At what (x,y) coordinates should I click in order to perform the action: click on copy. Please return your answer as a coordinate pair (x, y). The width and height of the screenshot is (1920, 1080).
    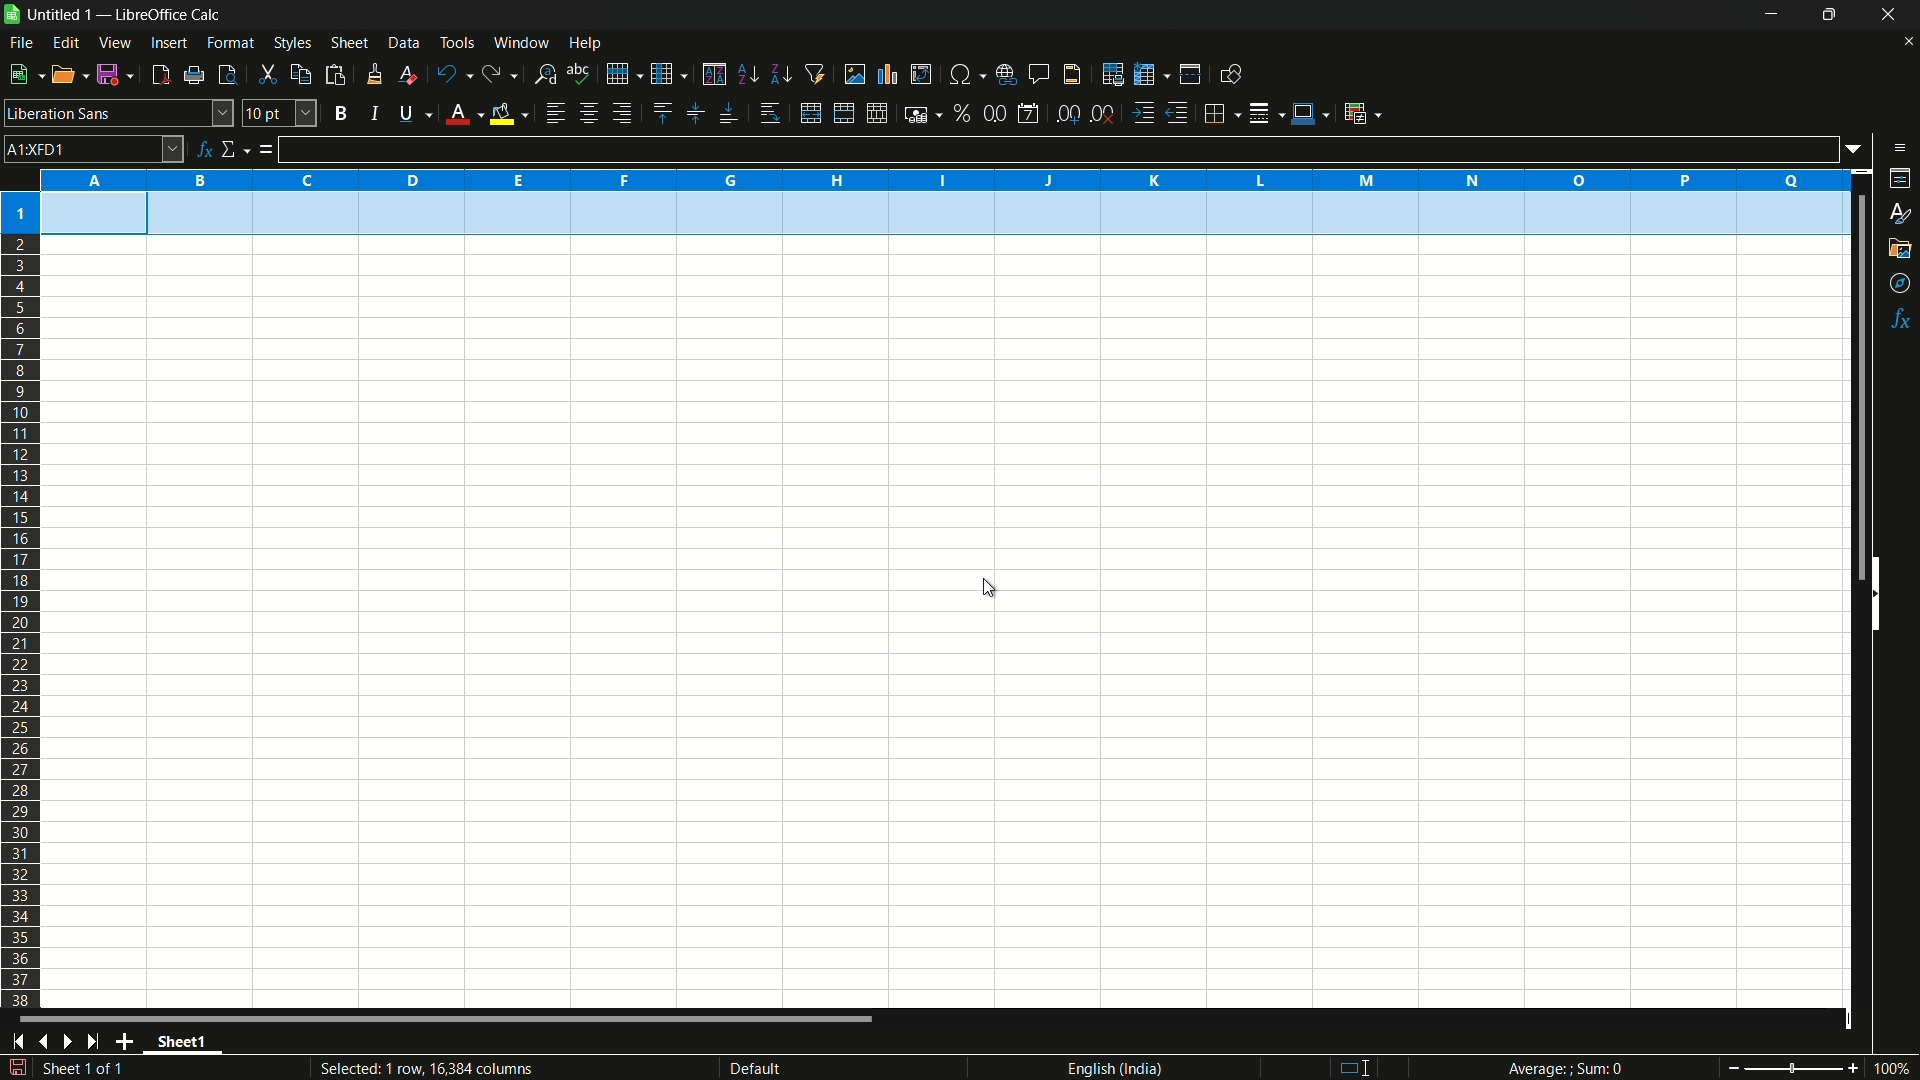
    Looking at the image, I should click on (299, 74).